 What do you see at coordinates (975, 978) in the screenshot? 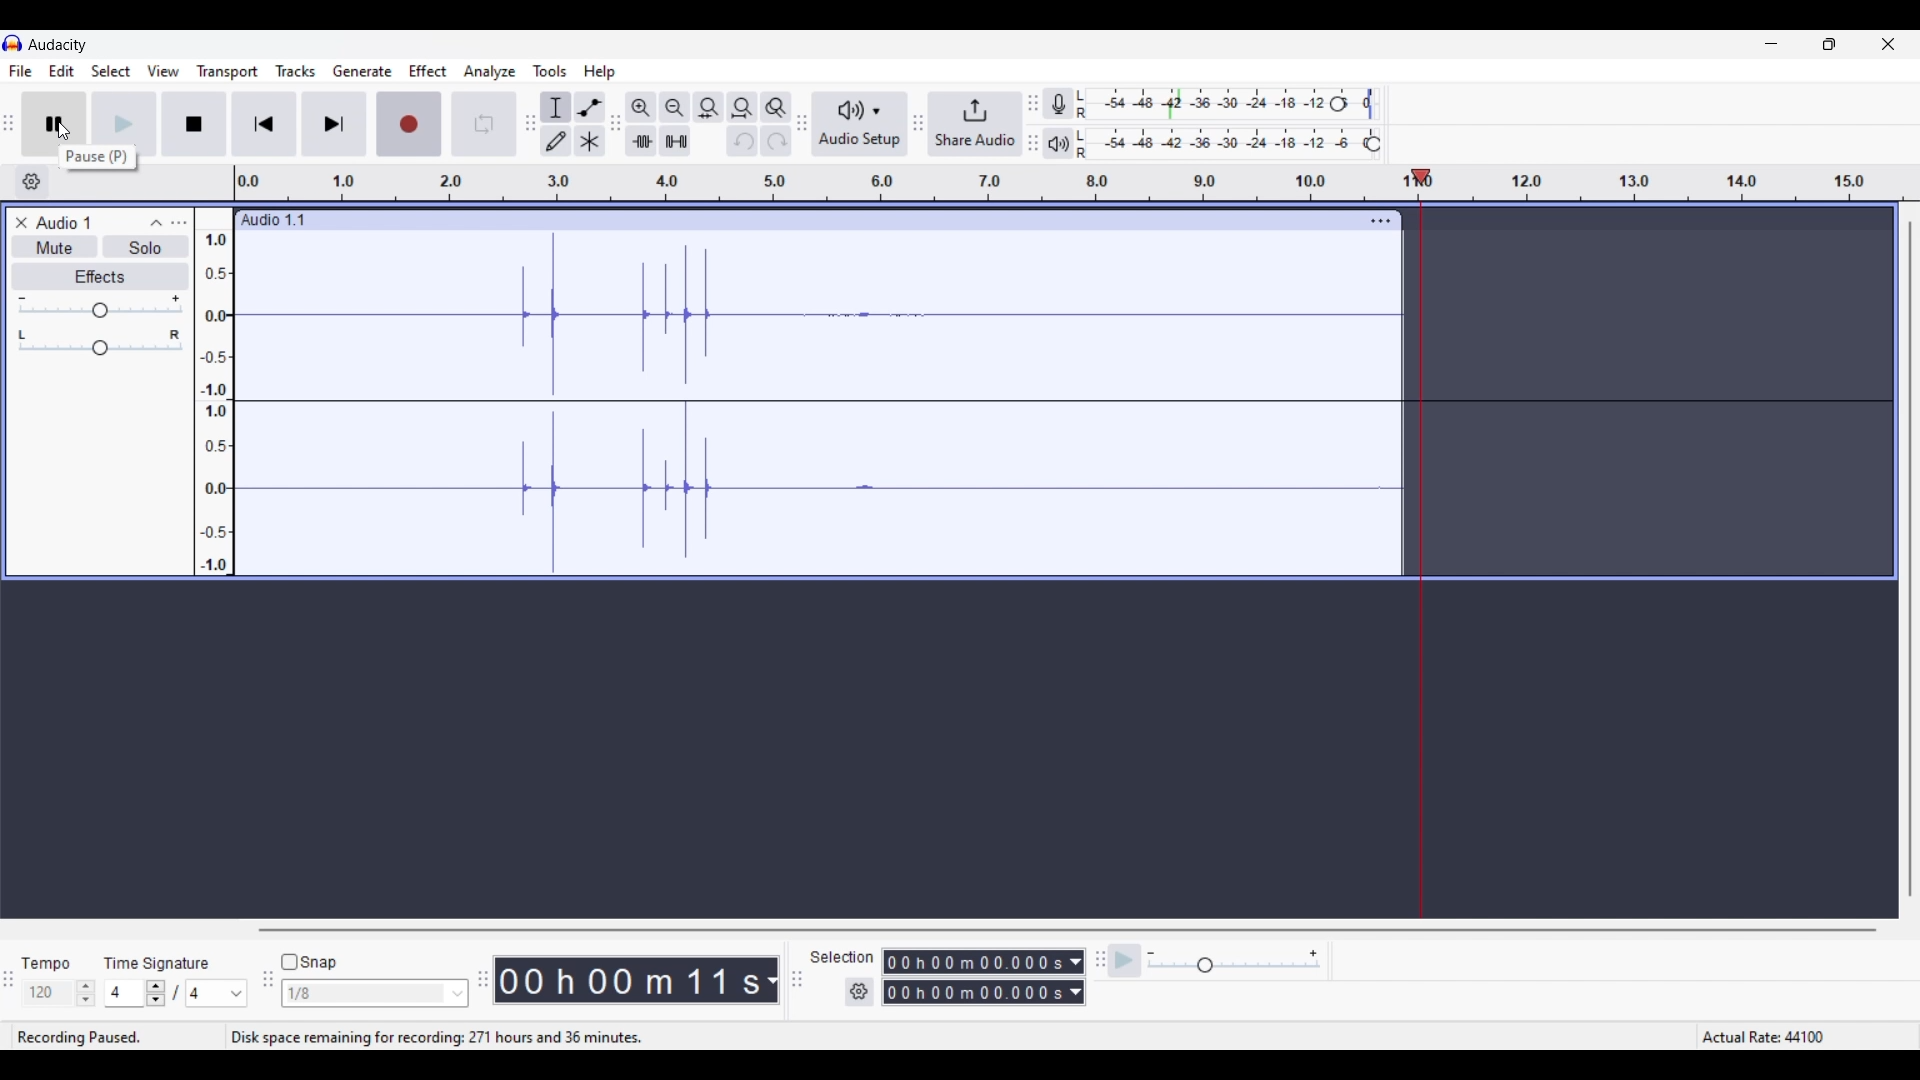
I see `Selection duration` at bounding box center [975, 978].